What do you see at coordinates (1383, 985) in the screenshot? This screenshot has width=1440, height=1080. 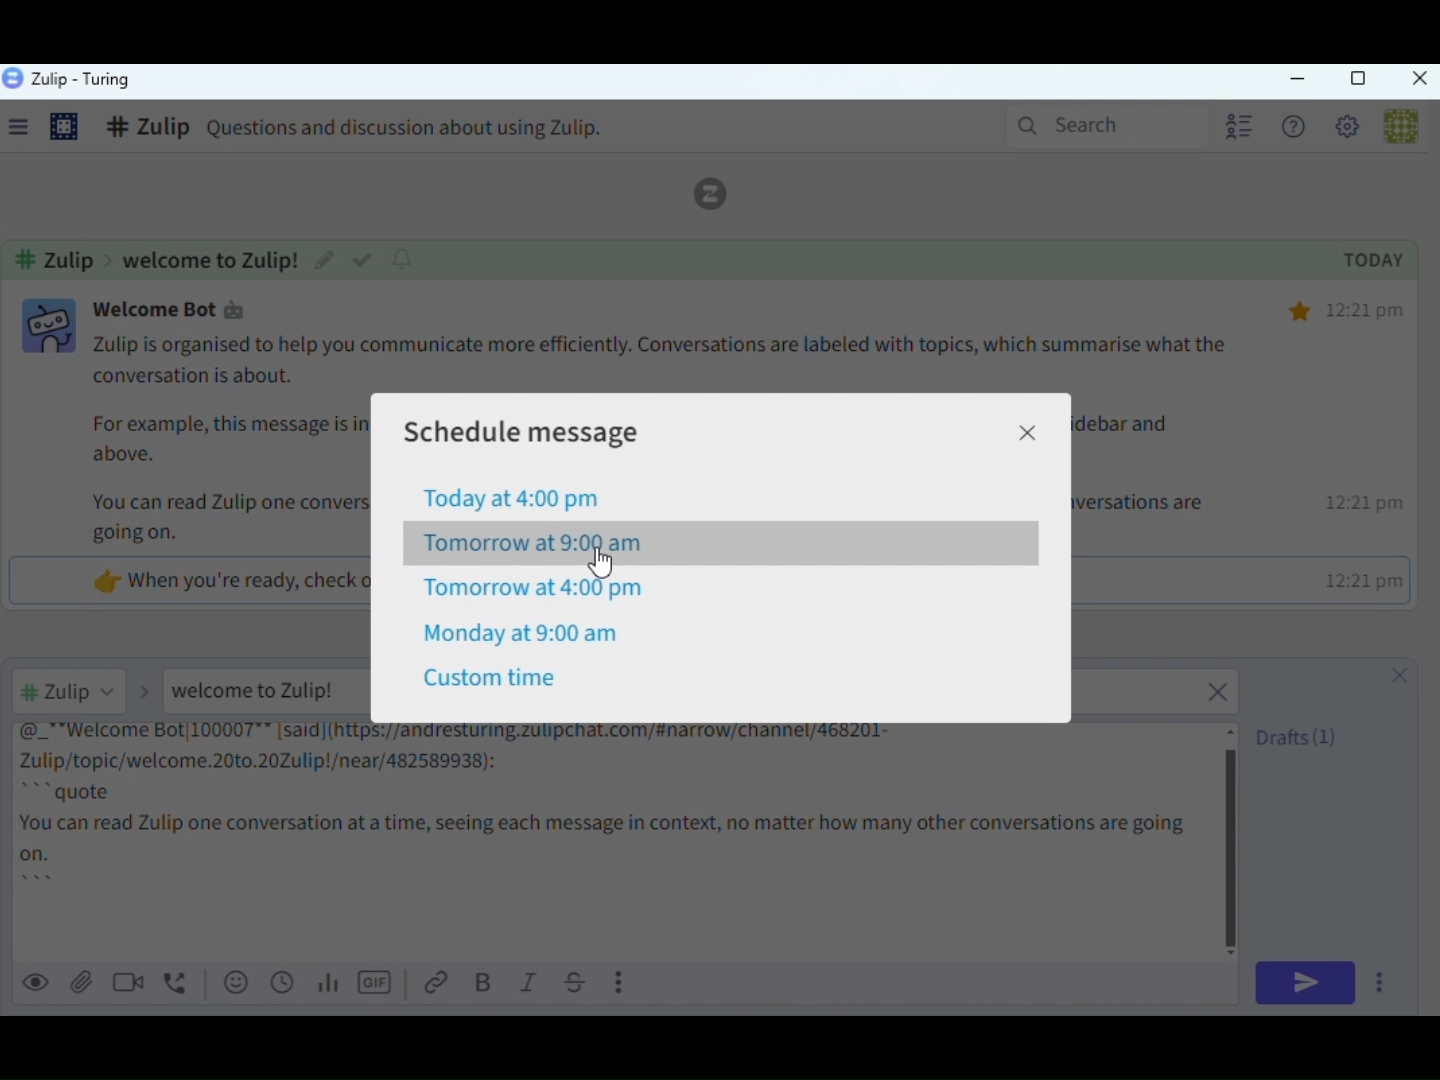 I see `Options` at bounding box center [1383, 985].